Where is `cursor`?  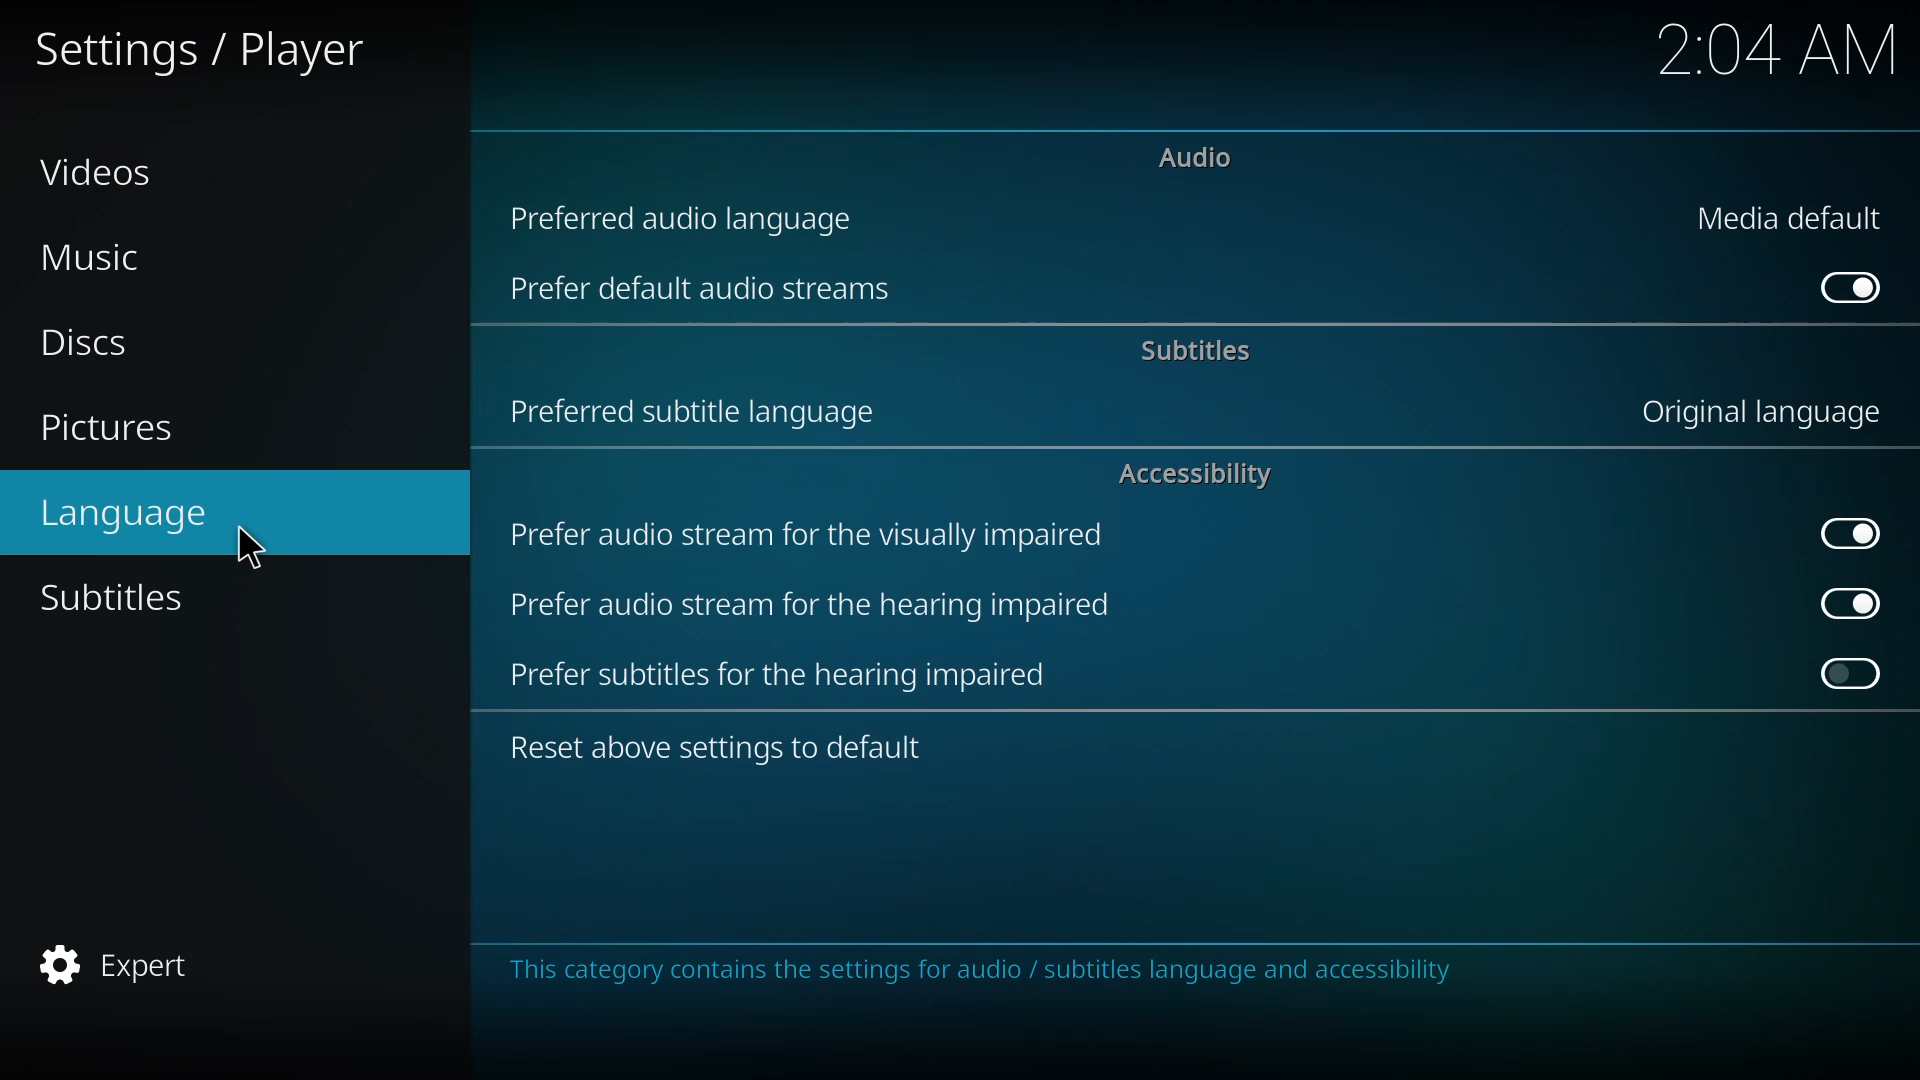 cursor is located at coordinates (247, 542).